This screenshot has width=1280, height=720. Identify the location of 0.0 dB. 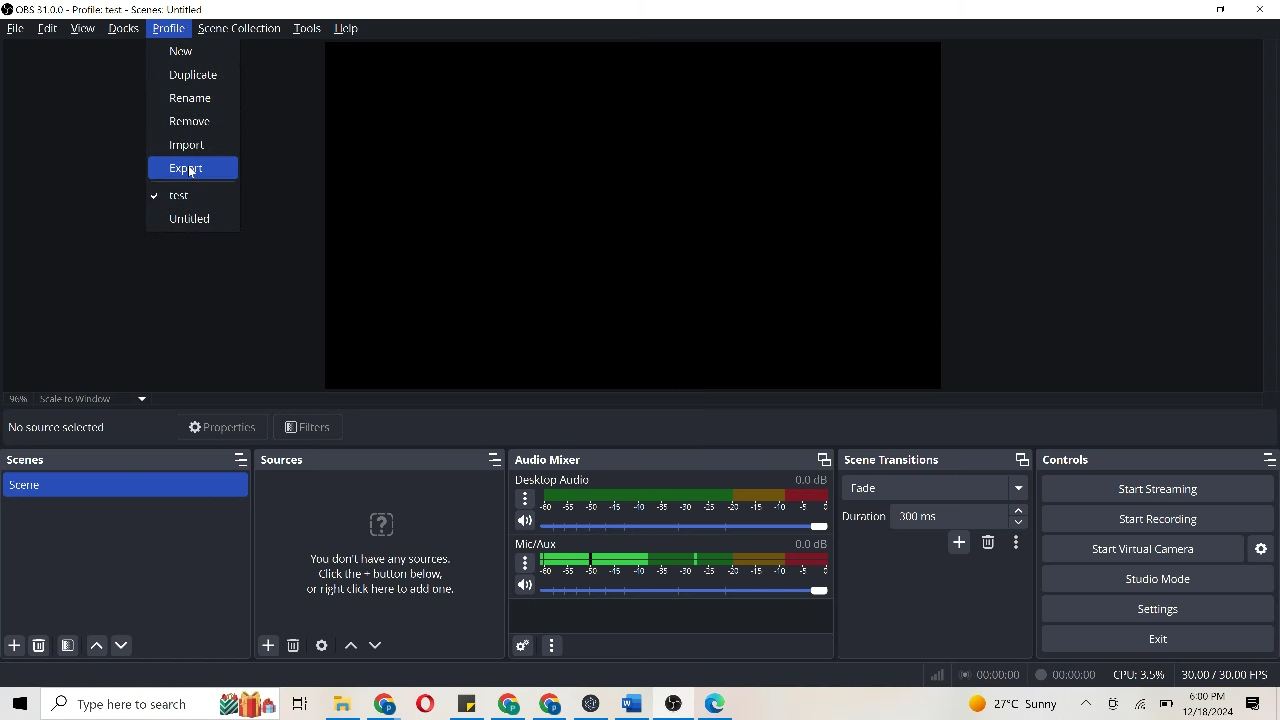
(809, 478).